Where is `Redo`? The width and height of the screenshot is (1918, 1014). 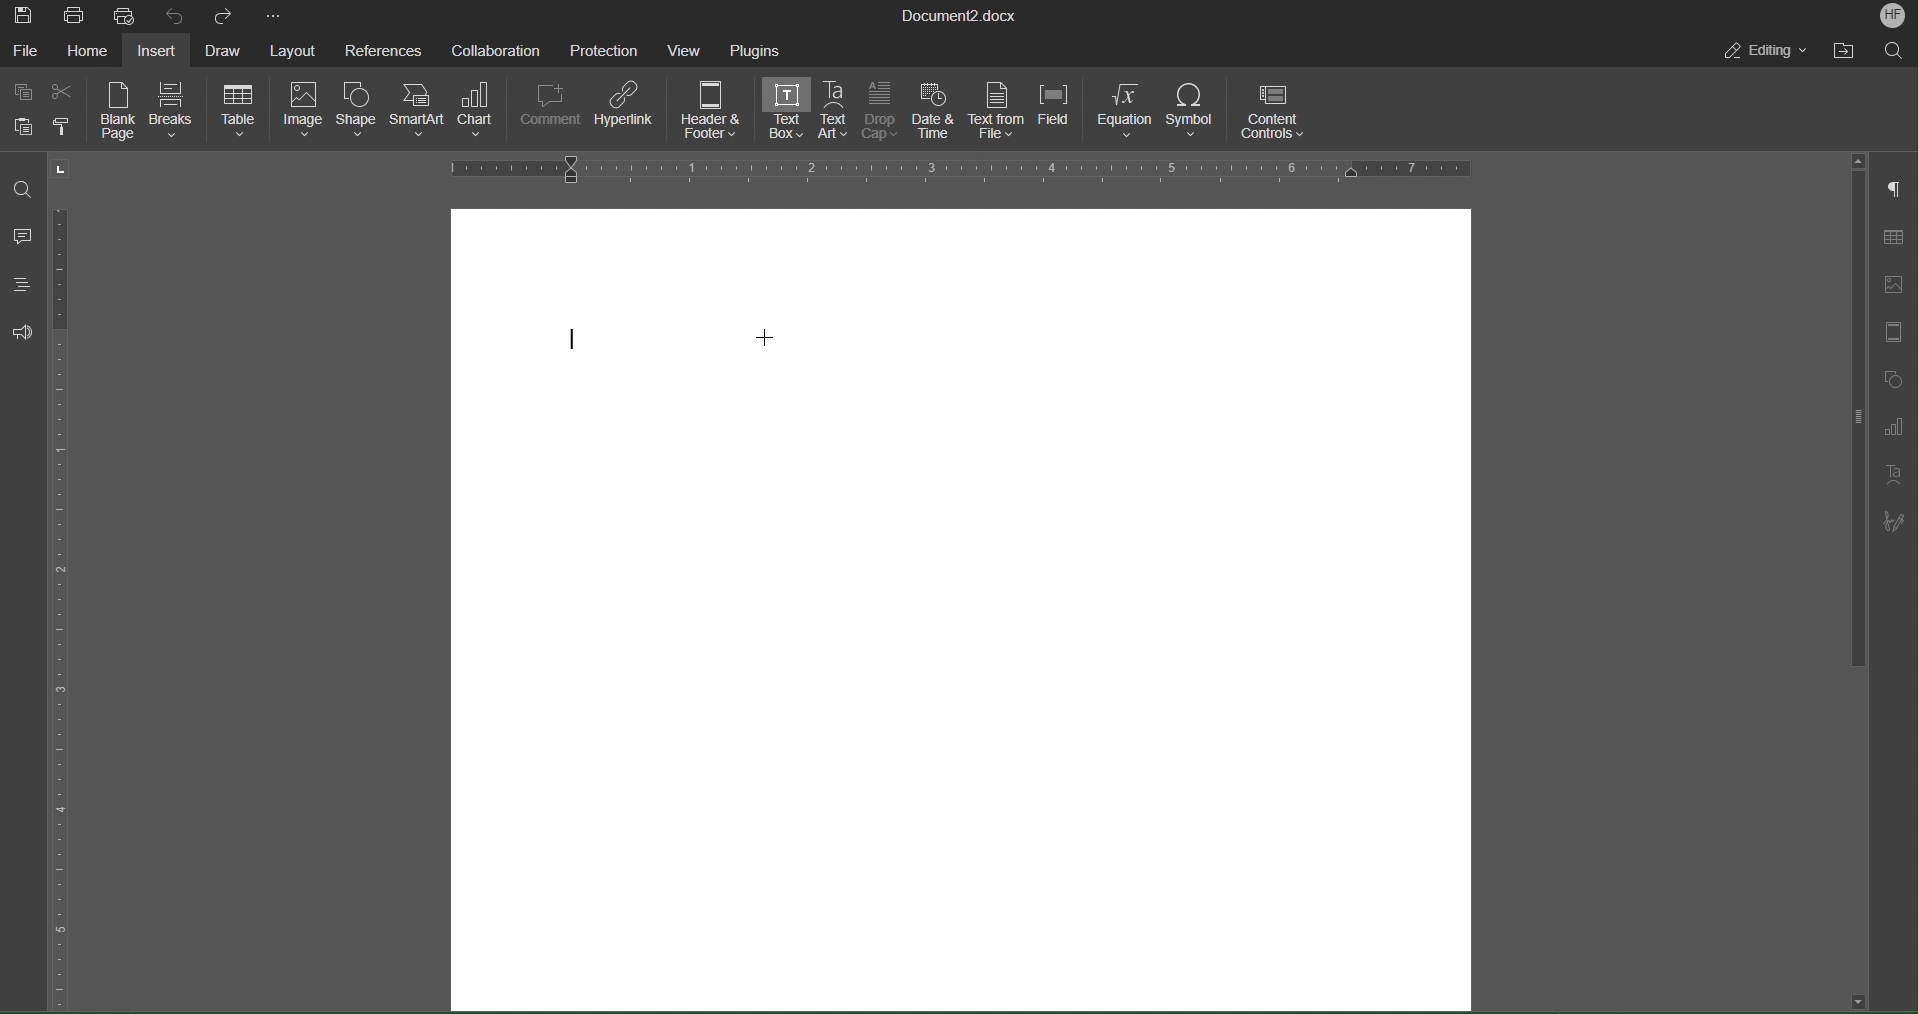
Redo is located at coordinates (218, 15).